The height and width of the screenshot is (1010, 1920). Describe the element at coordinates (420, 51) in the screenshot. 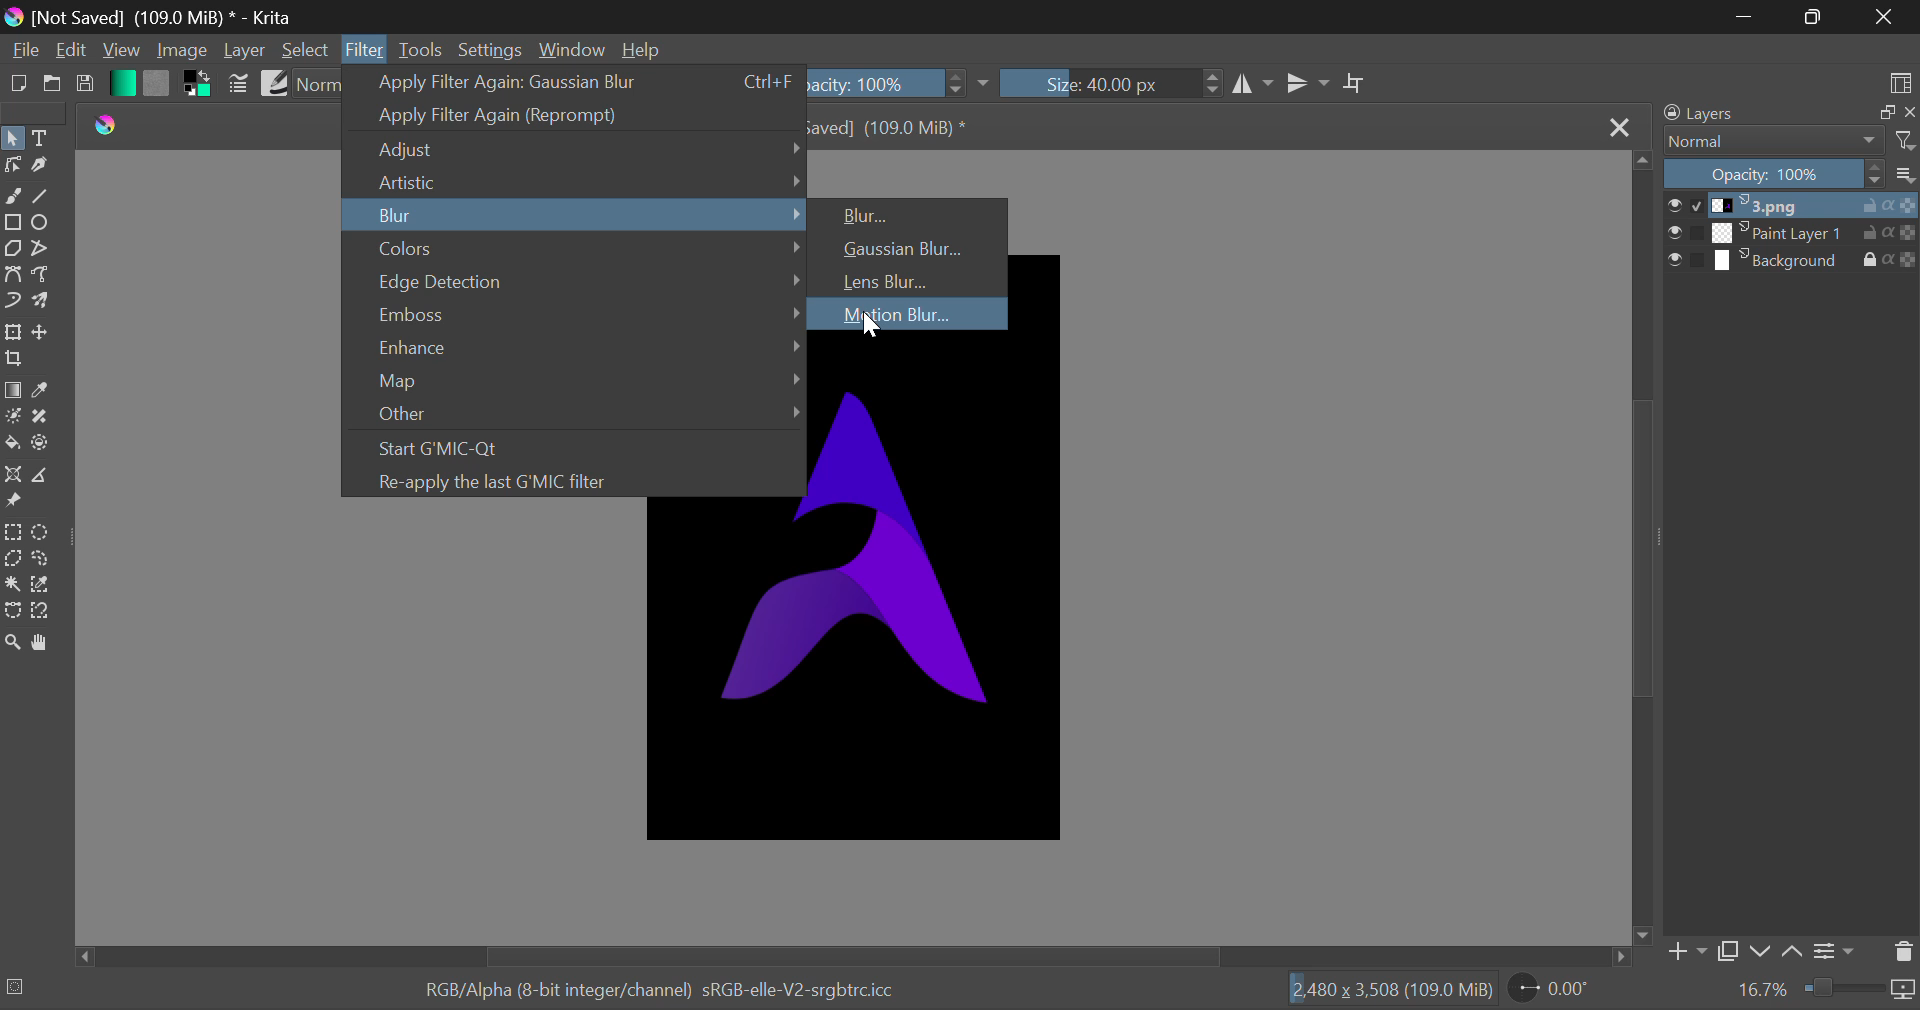

I see `Tools` at that location.